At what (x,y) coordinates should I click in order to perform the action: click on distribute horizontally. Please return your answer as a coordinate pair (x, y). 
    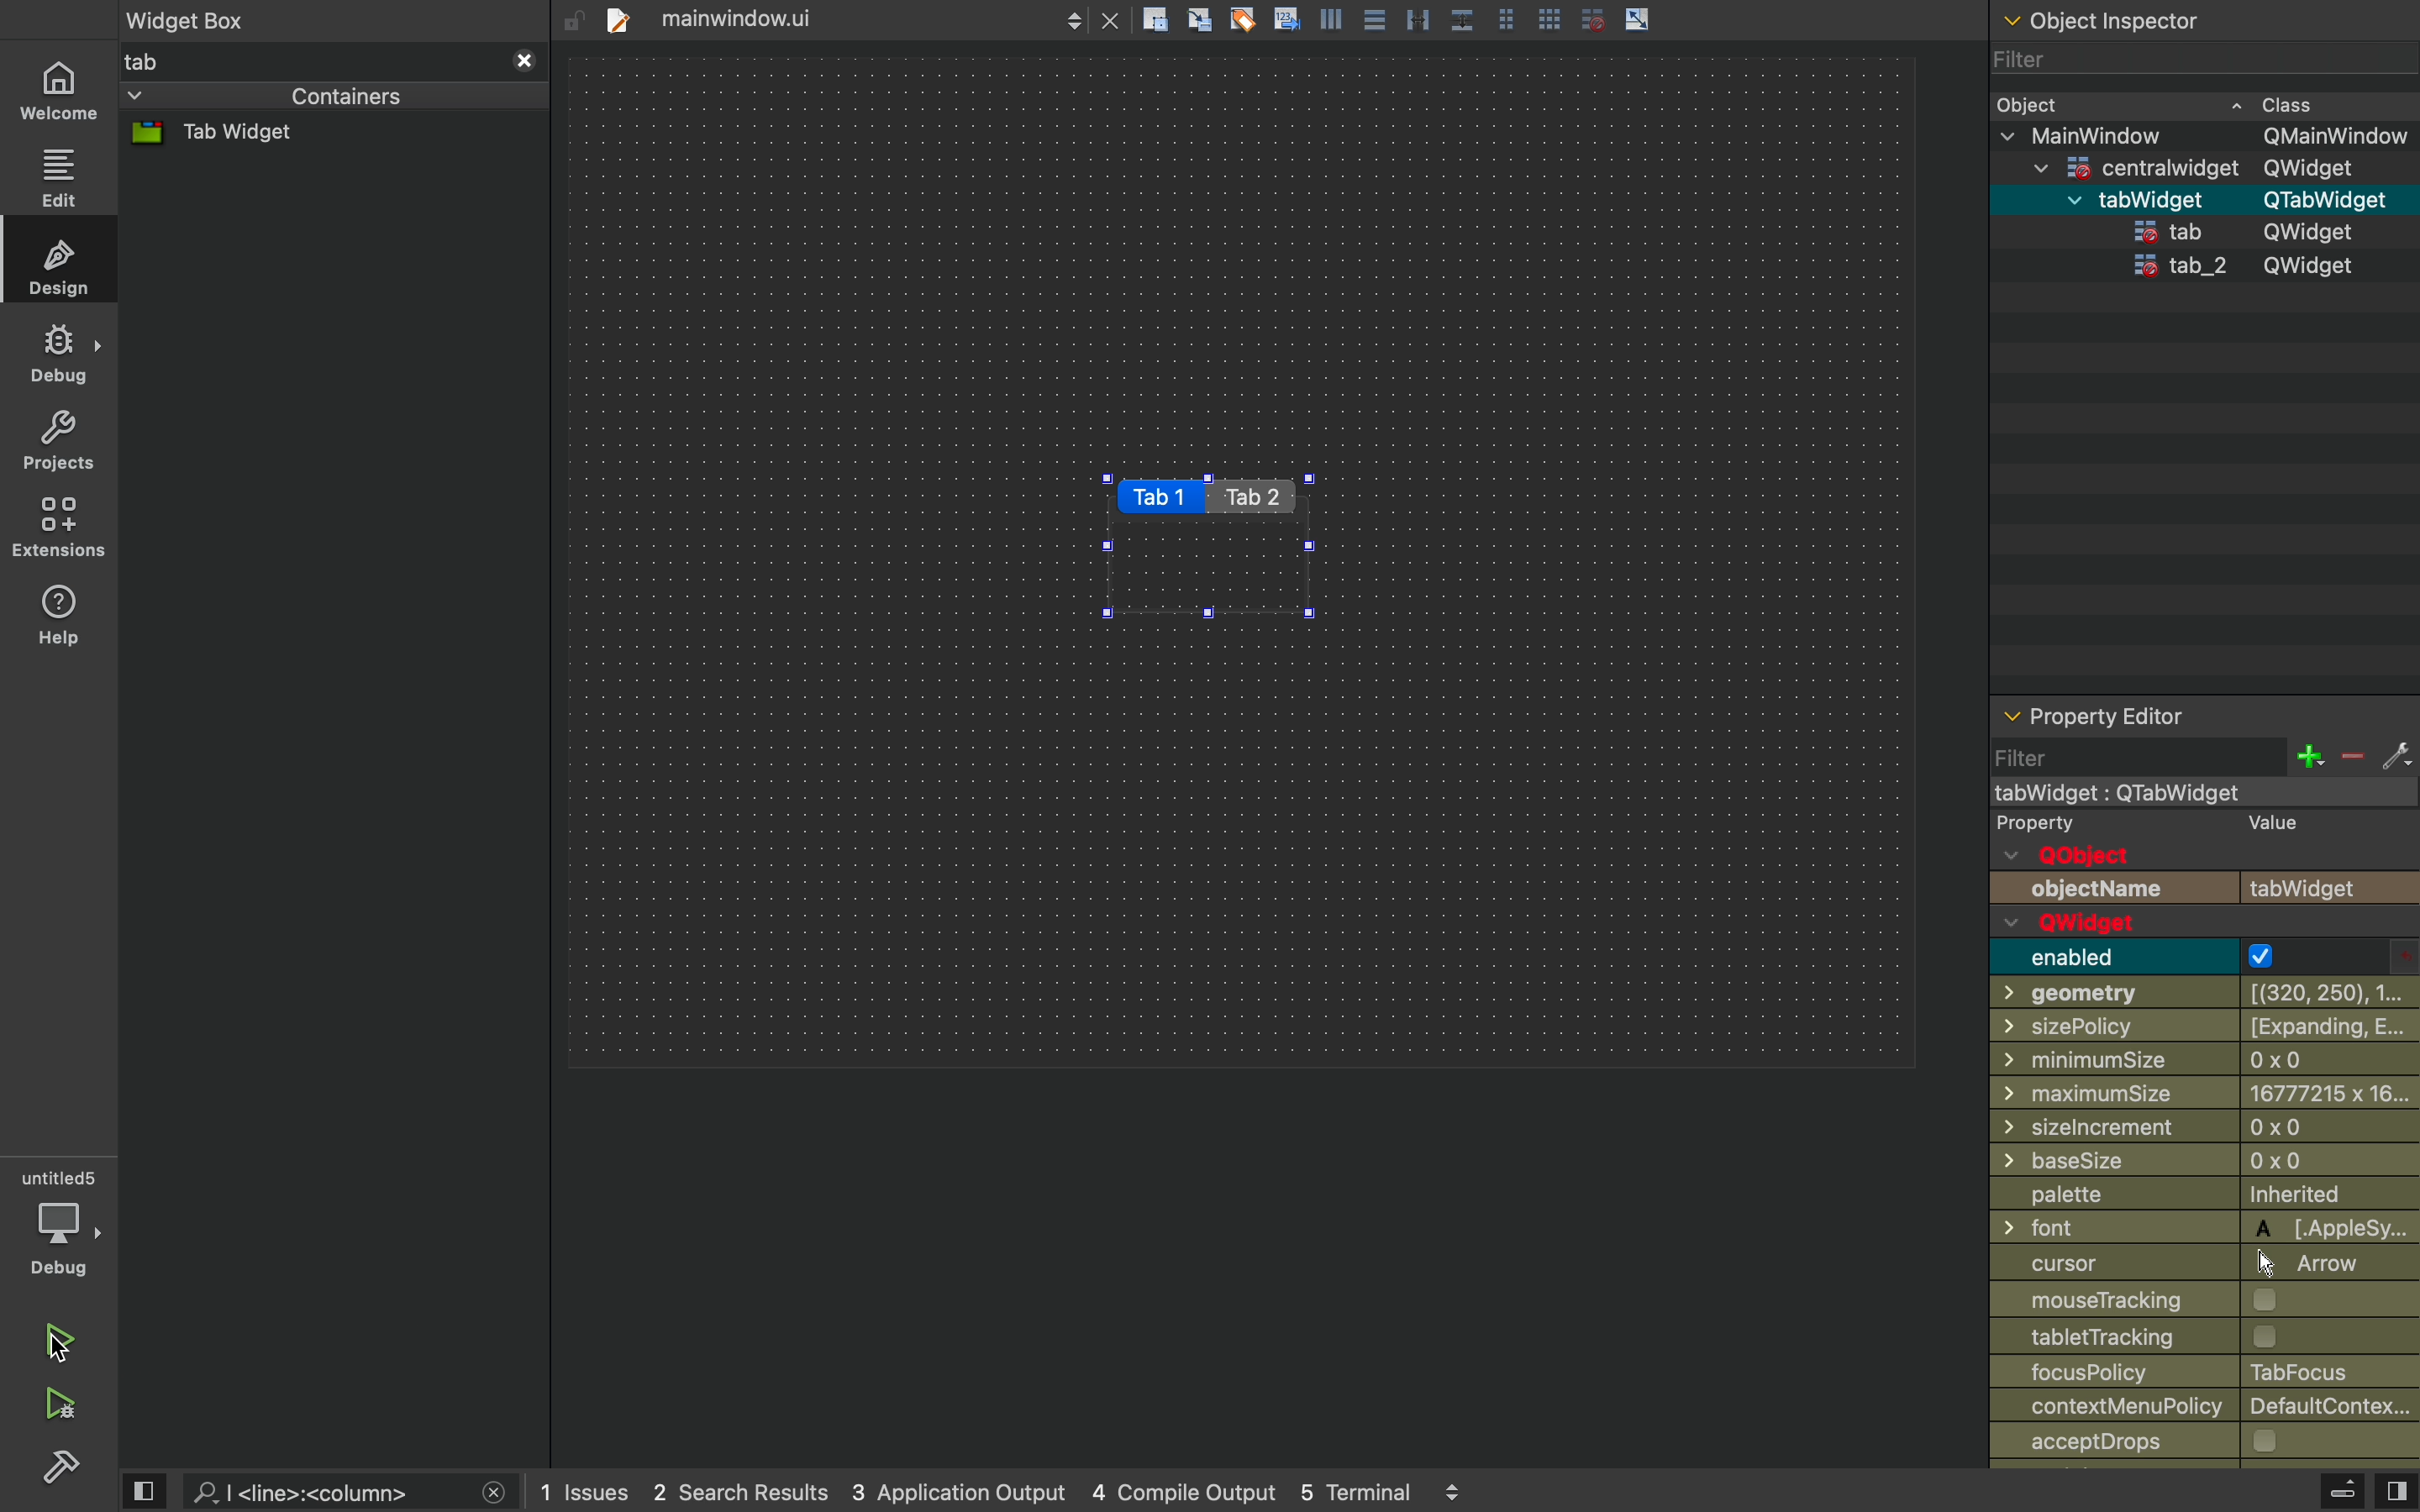
    Looking at the image, I should click on (1418, 17).